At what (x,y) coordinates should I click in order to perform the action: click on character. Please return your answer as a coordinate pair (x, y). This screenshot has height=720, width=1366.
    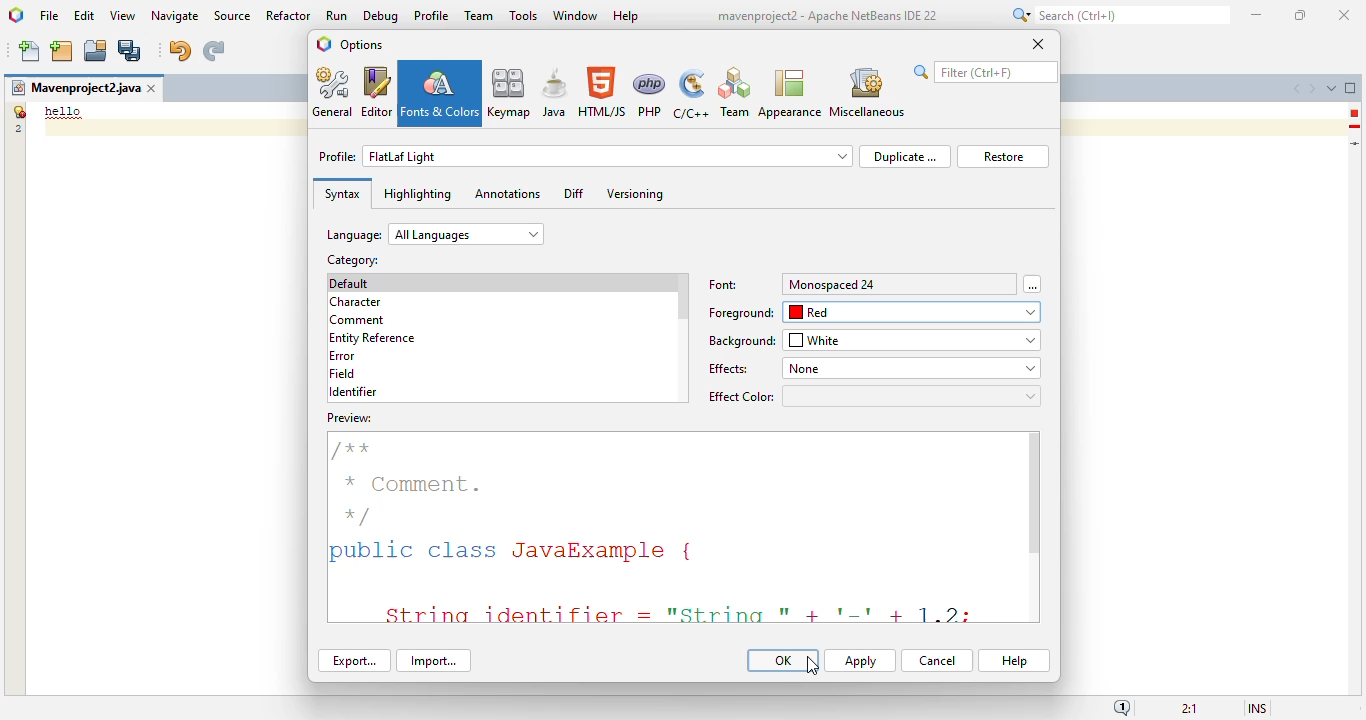
    Looking at the image, I should click on (355, 302).